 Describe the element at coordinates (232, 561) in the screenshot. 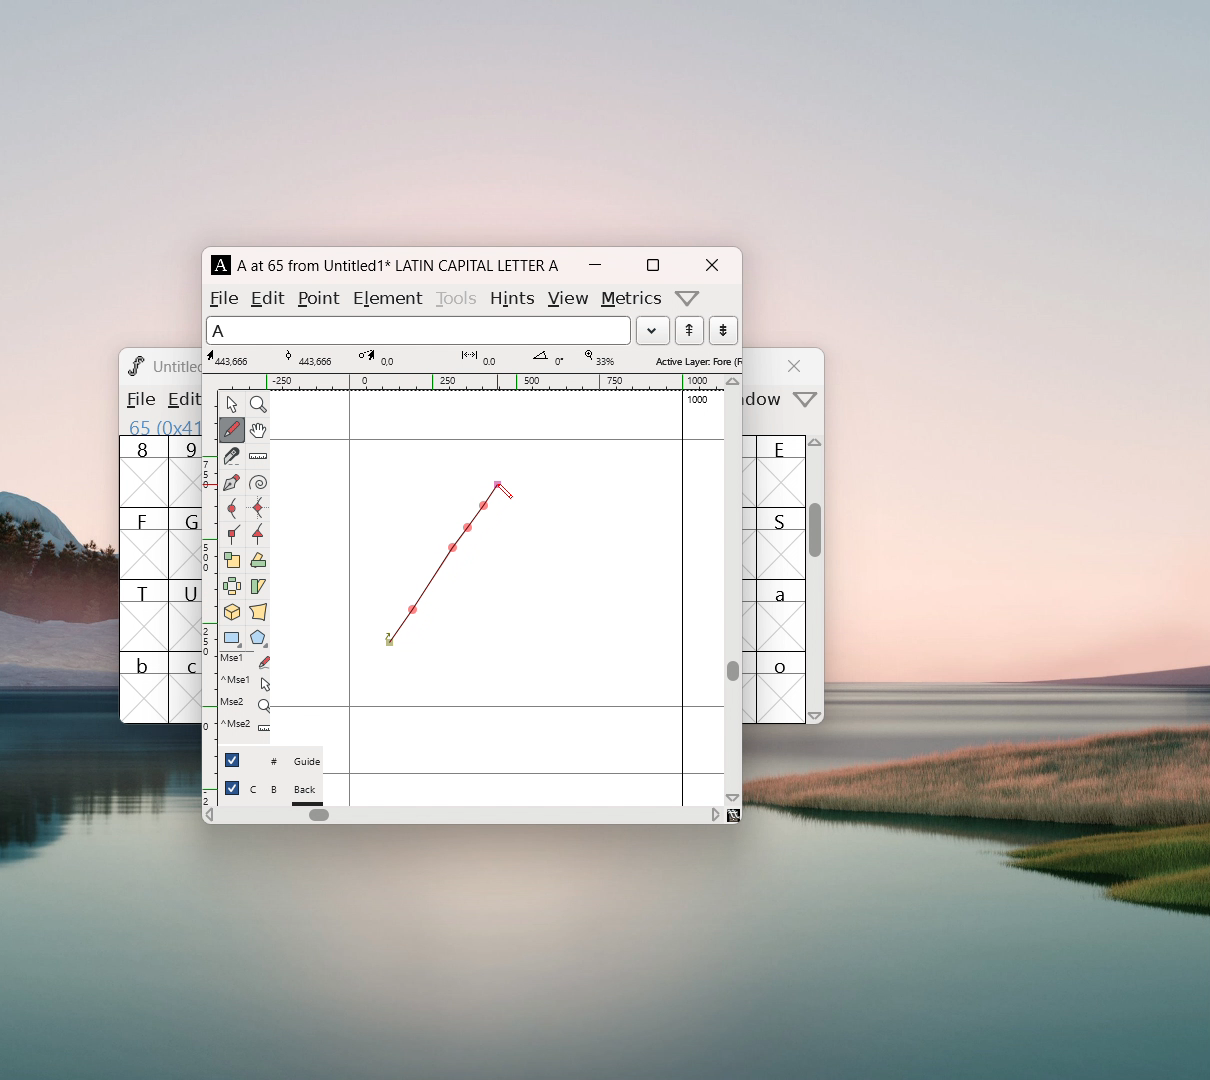

I see `scale the selection` at that location.